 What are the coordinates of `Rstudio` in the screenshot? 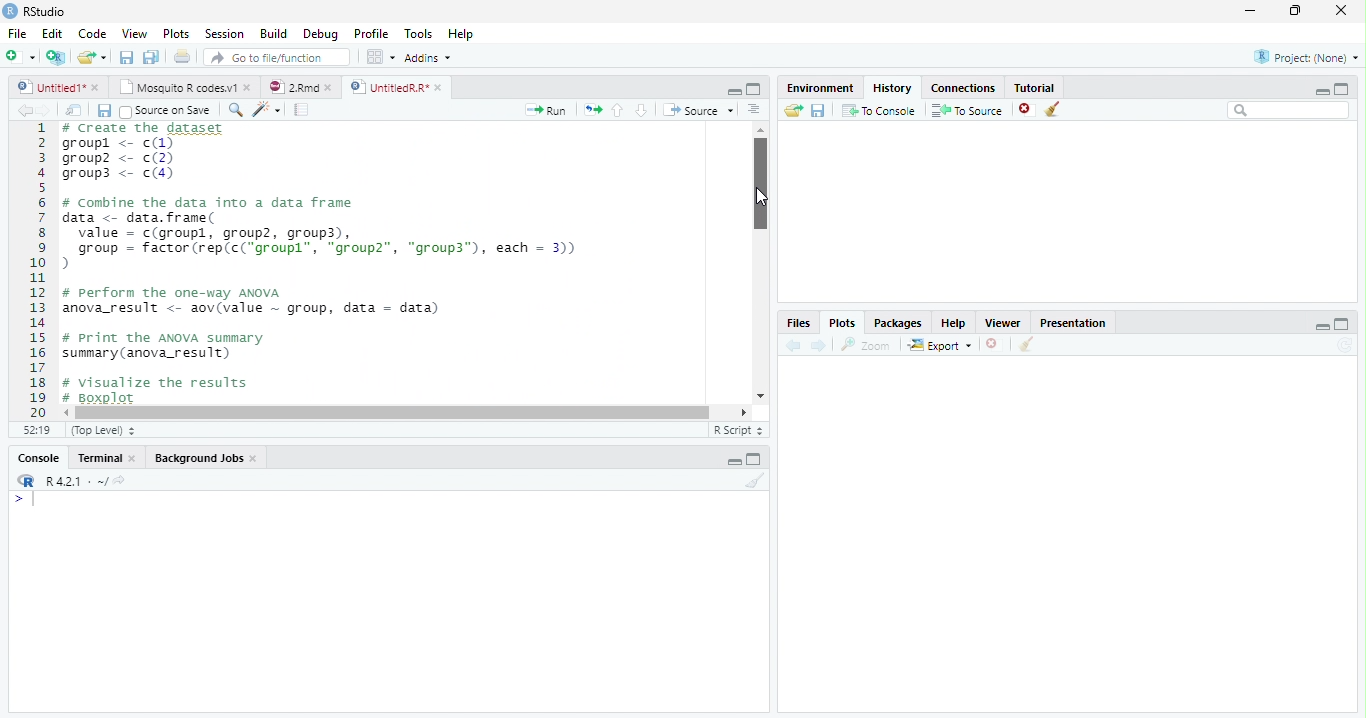 It's located at (33, 9).